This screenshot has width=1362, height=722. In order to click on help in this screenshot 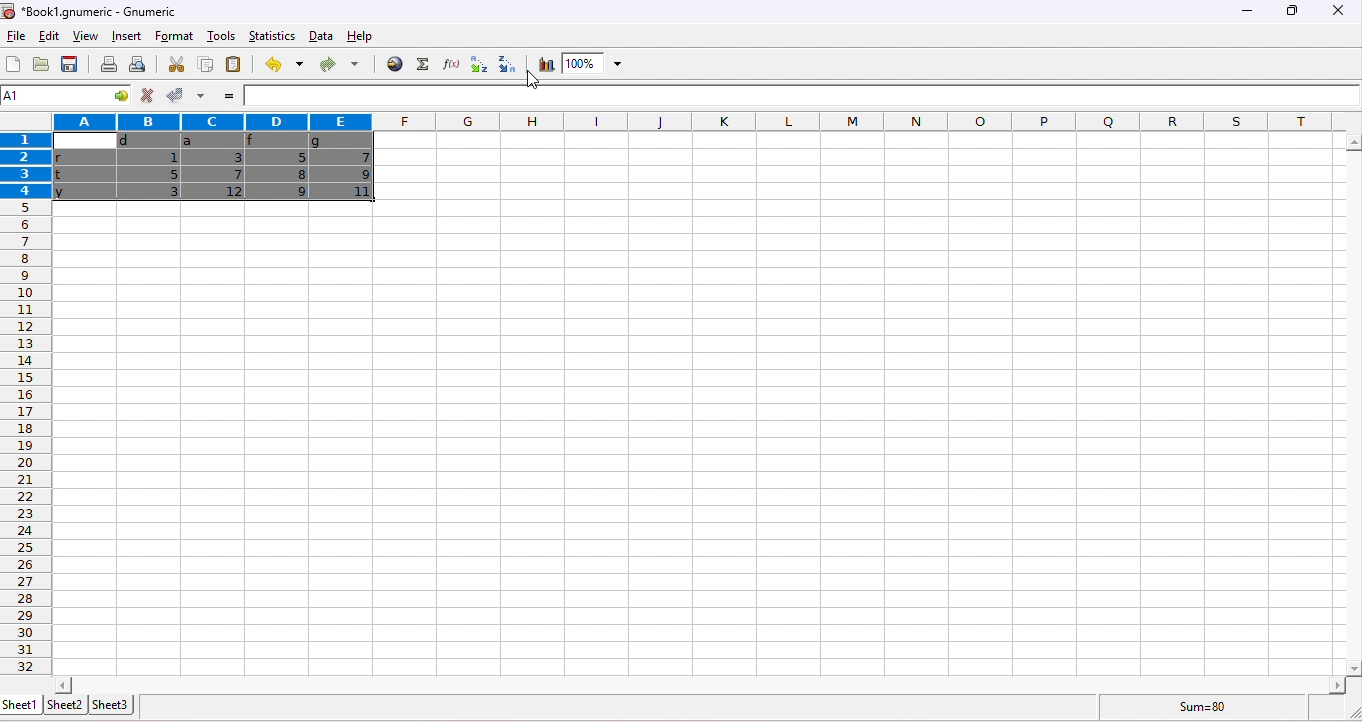, I will do `click(361, 36)`.